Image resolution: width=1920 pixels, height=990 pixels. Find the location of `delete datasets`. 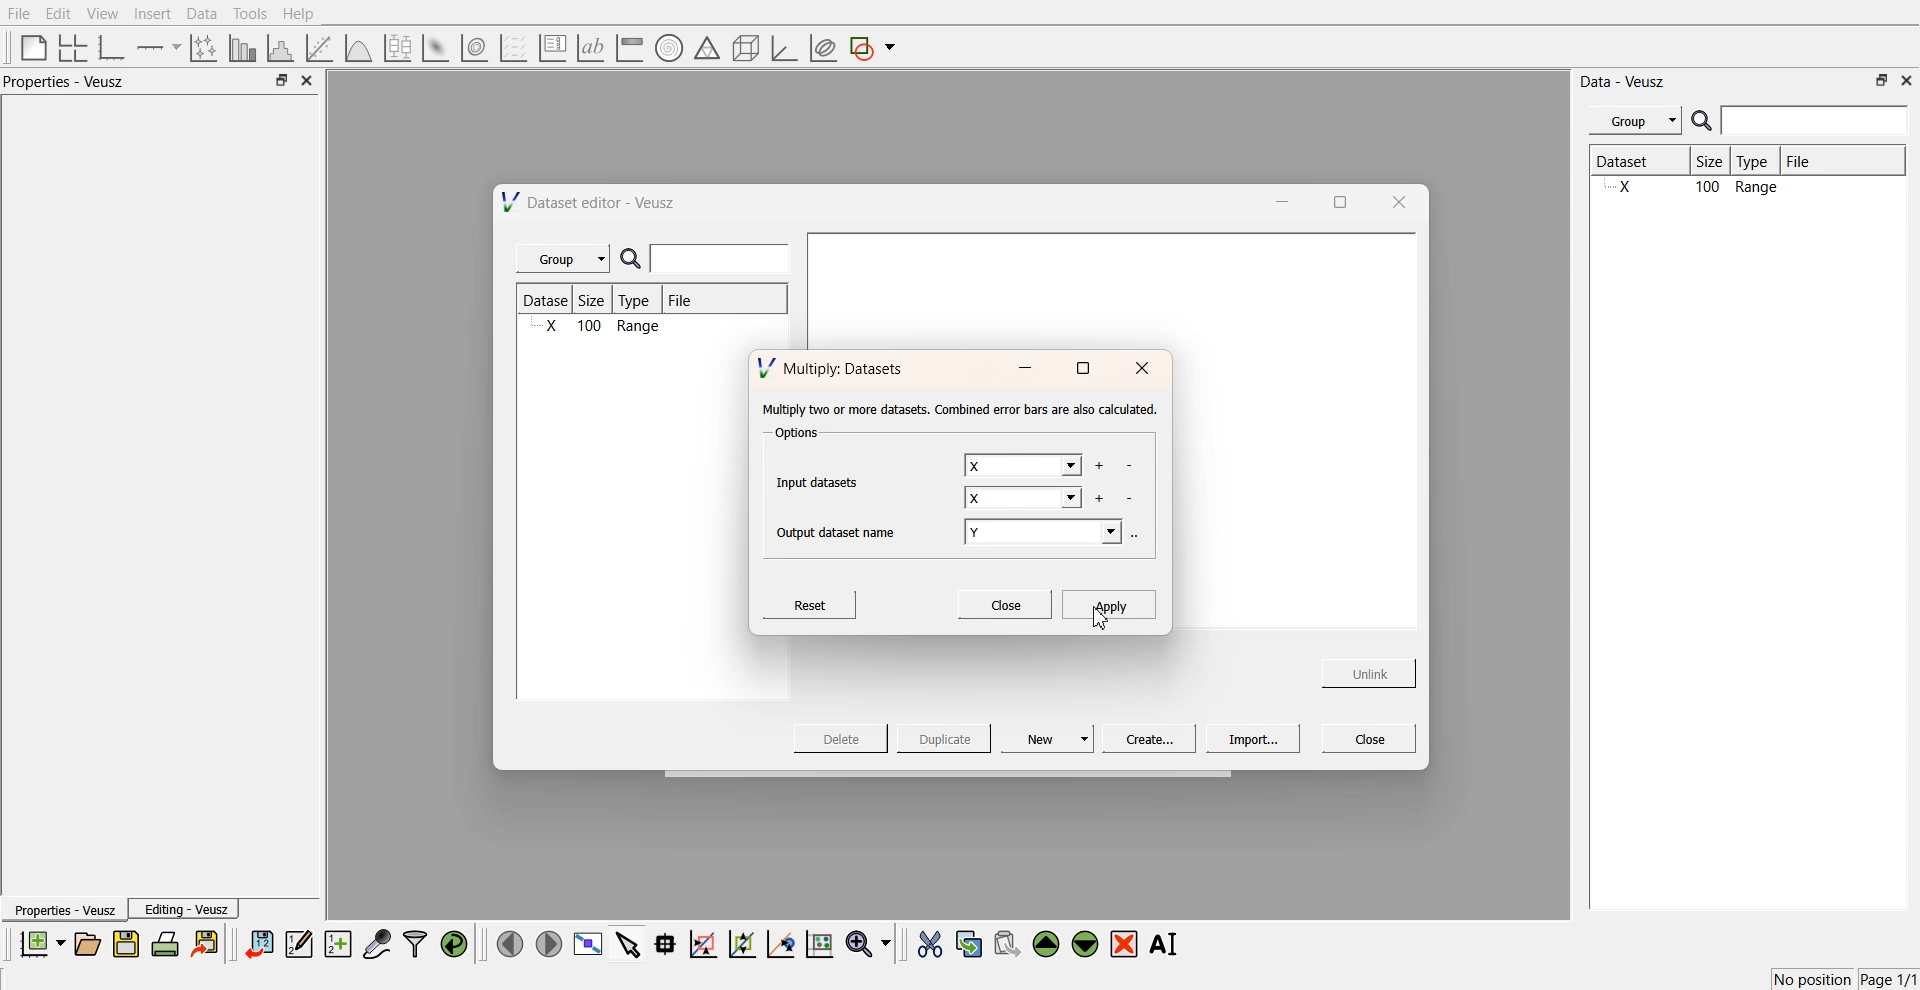

delete datasets is located at coordinates (1129, 467).